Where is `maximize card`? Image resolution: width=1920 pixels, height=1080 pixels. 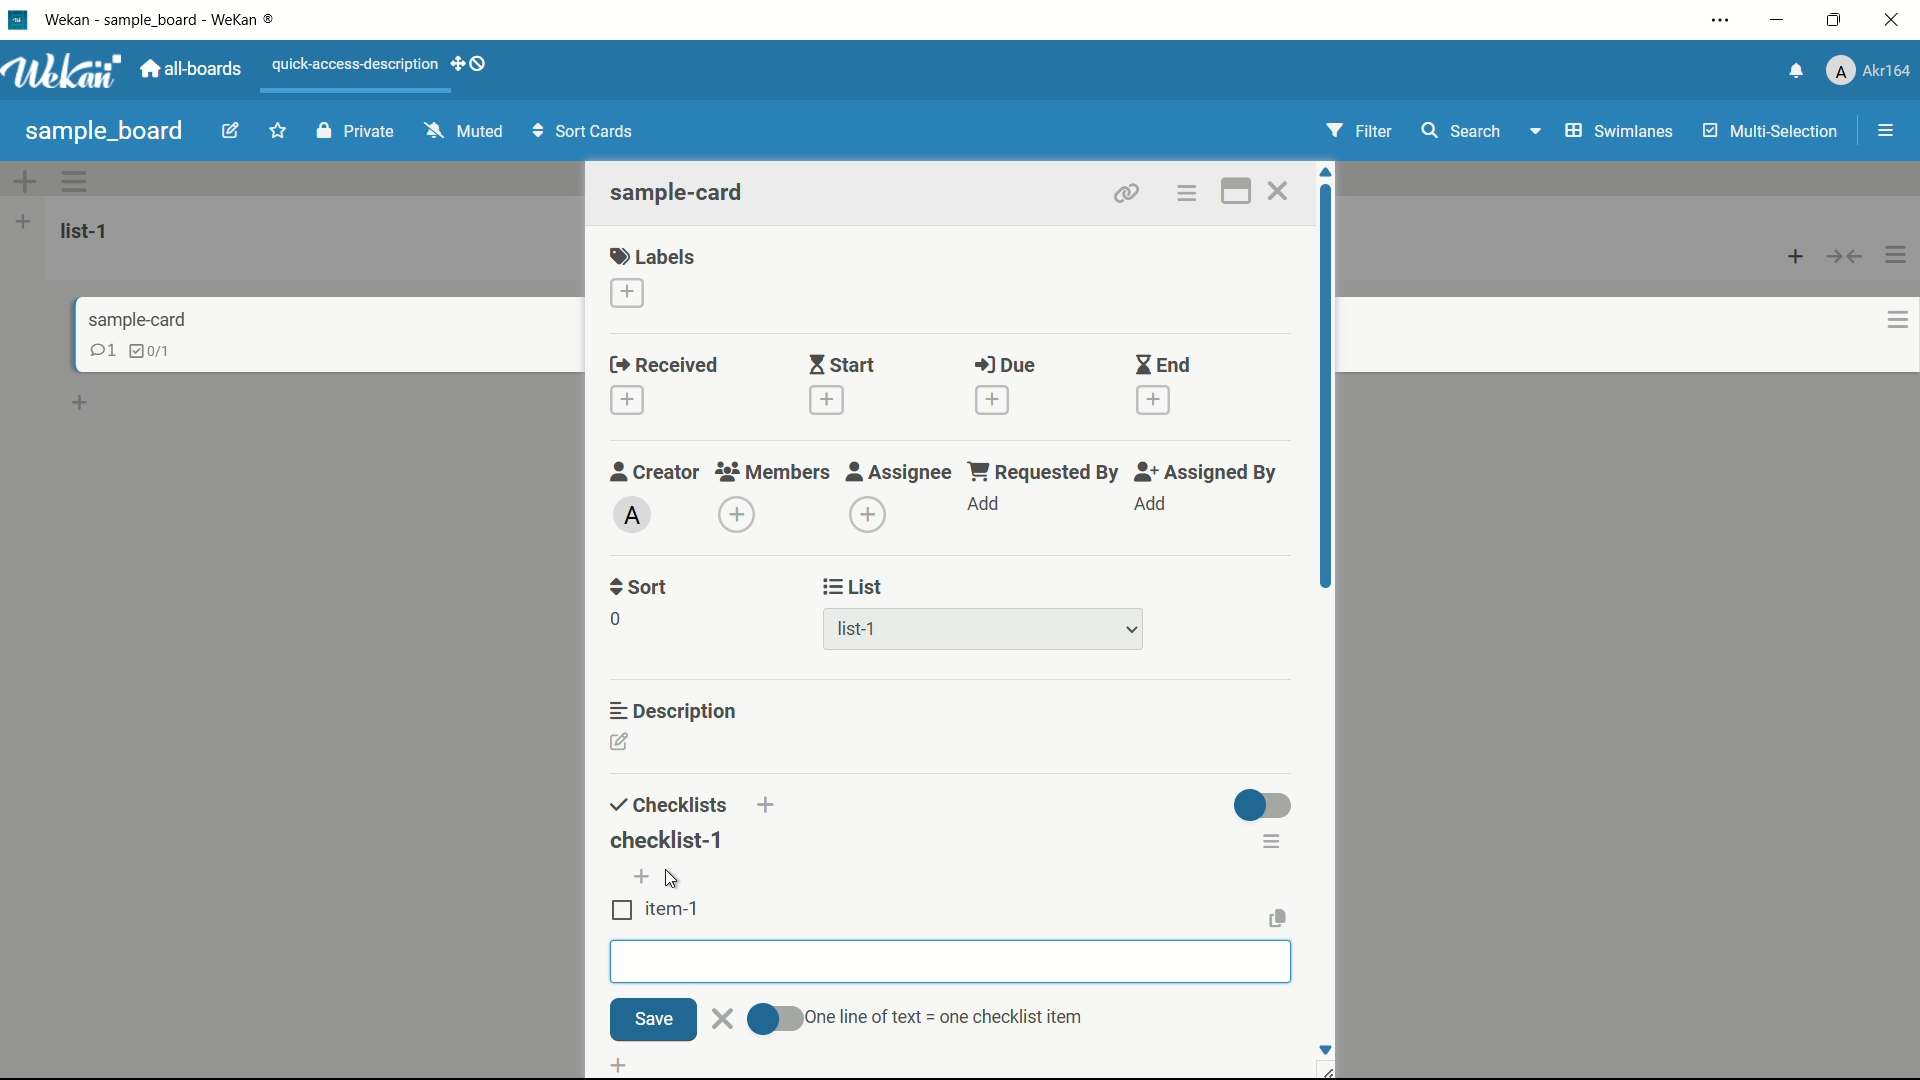
maximize card is located at coordinates (1235, 191).